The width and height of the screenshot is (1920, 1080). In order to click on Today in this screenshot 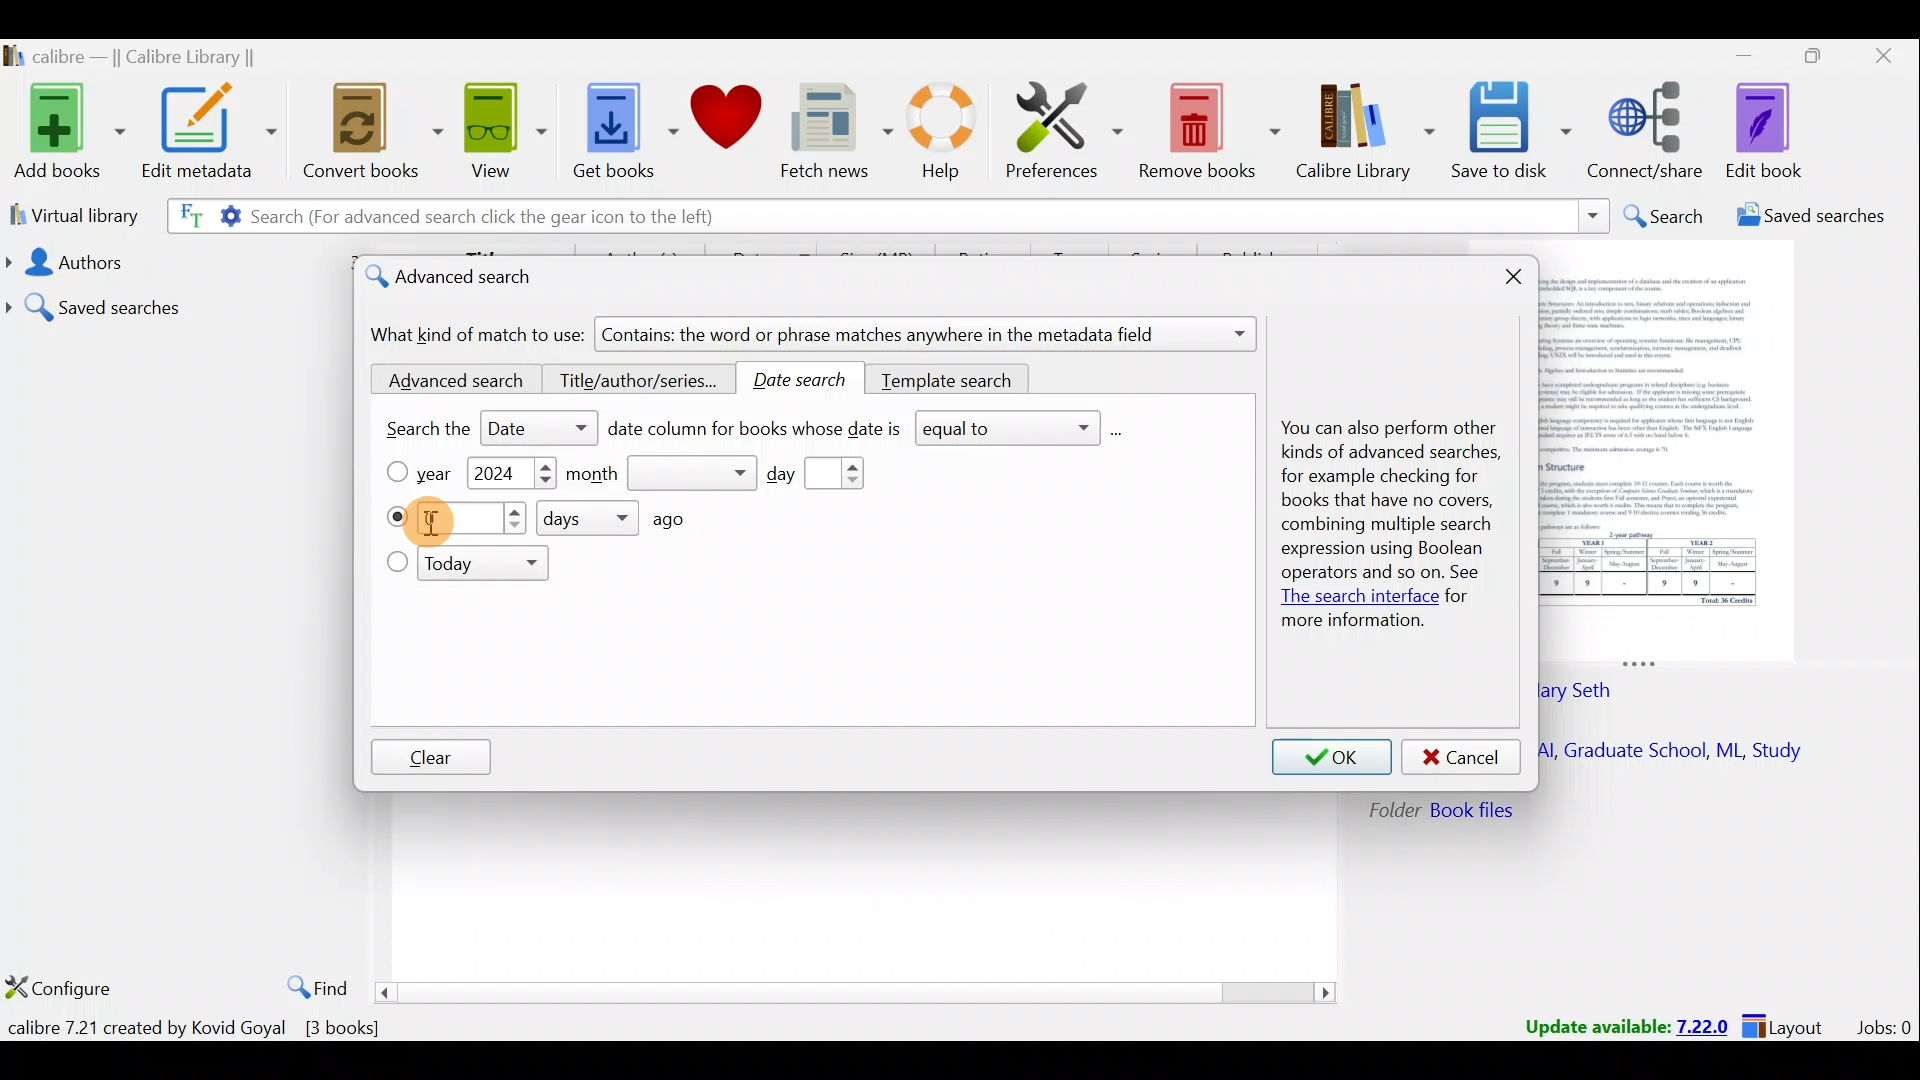, I will do `click(487, 566)`.